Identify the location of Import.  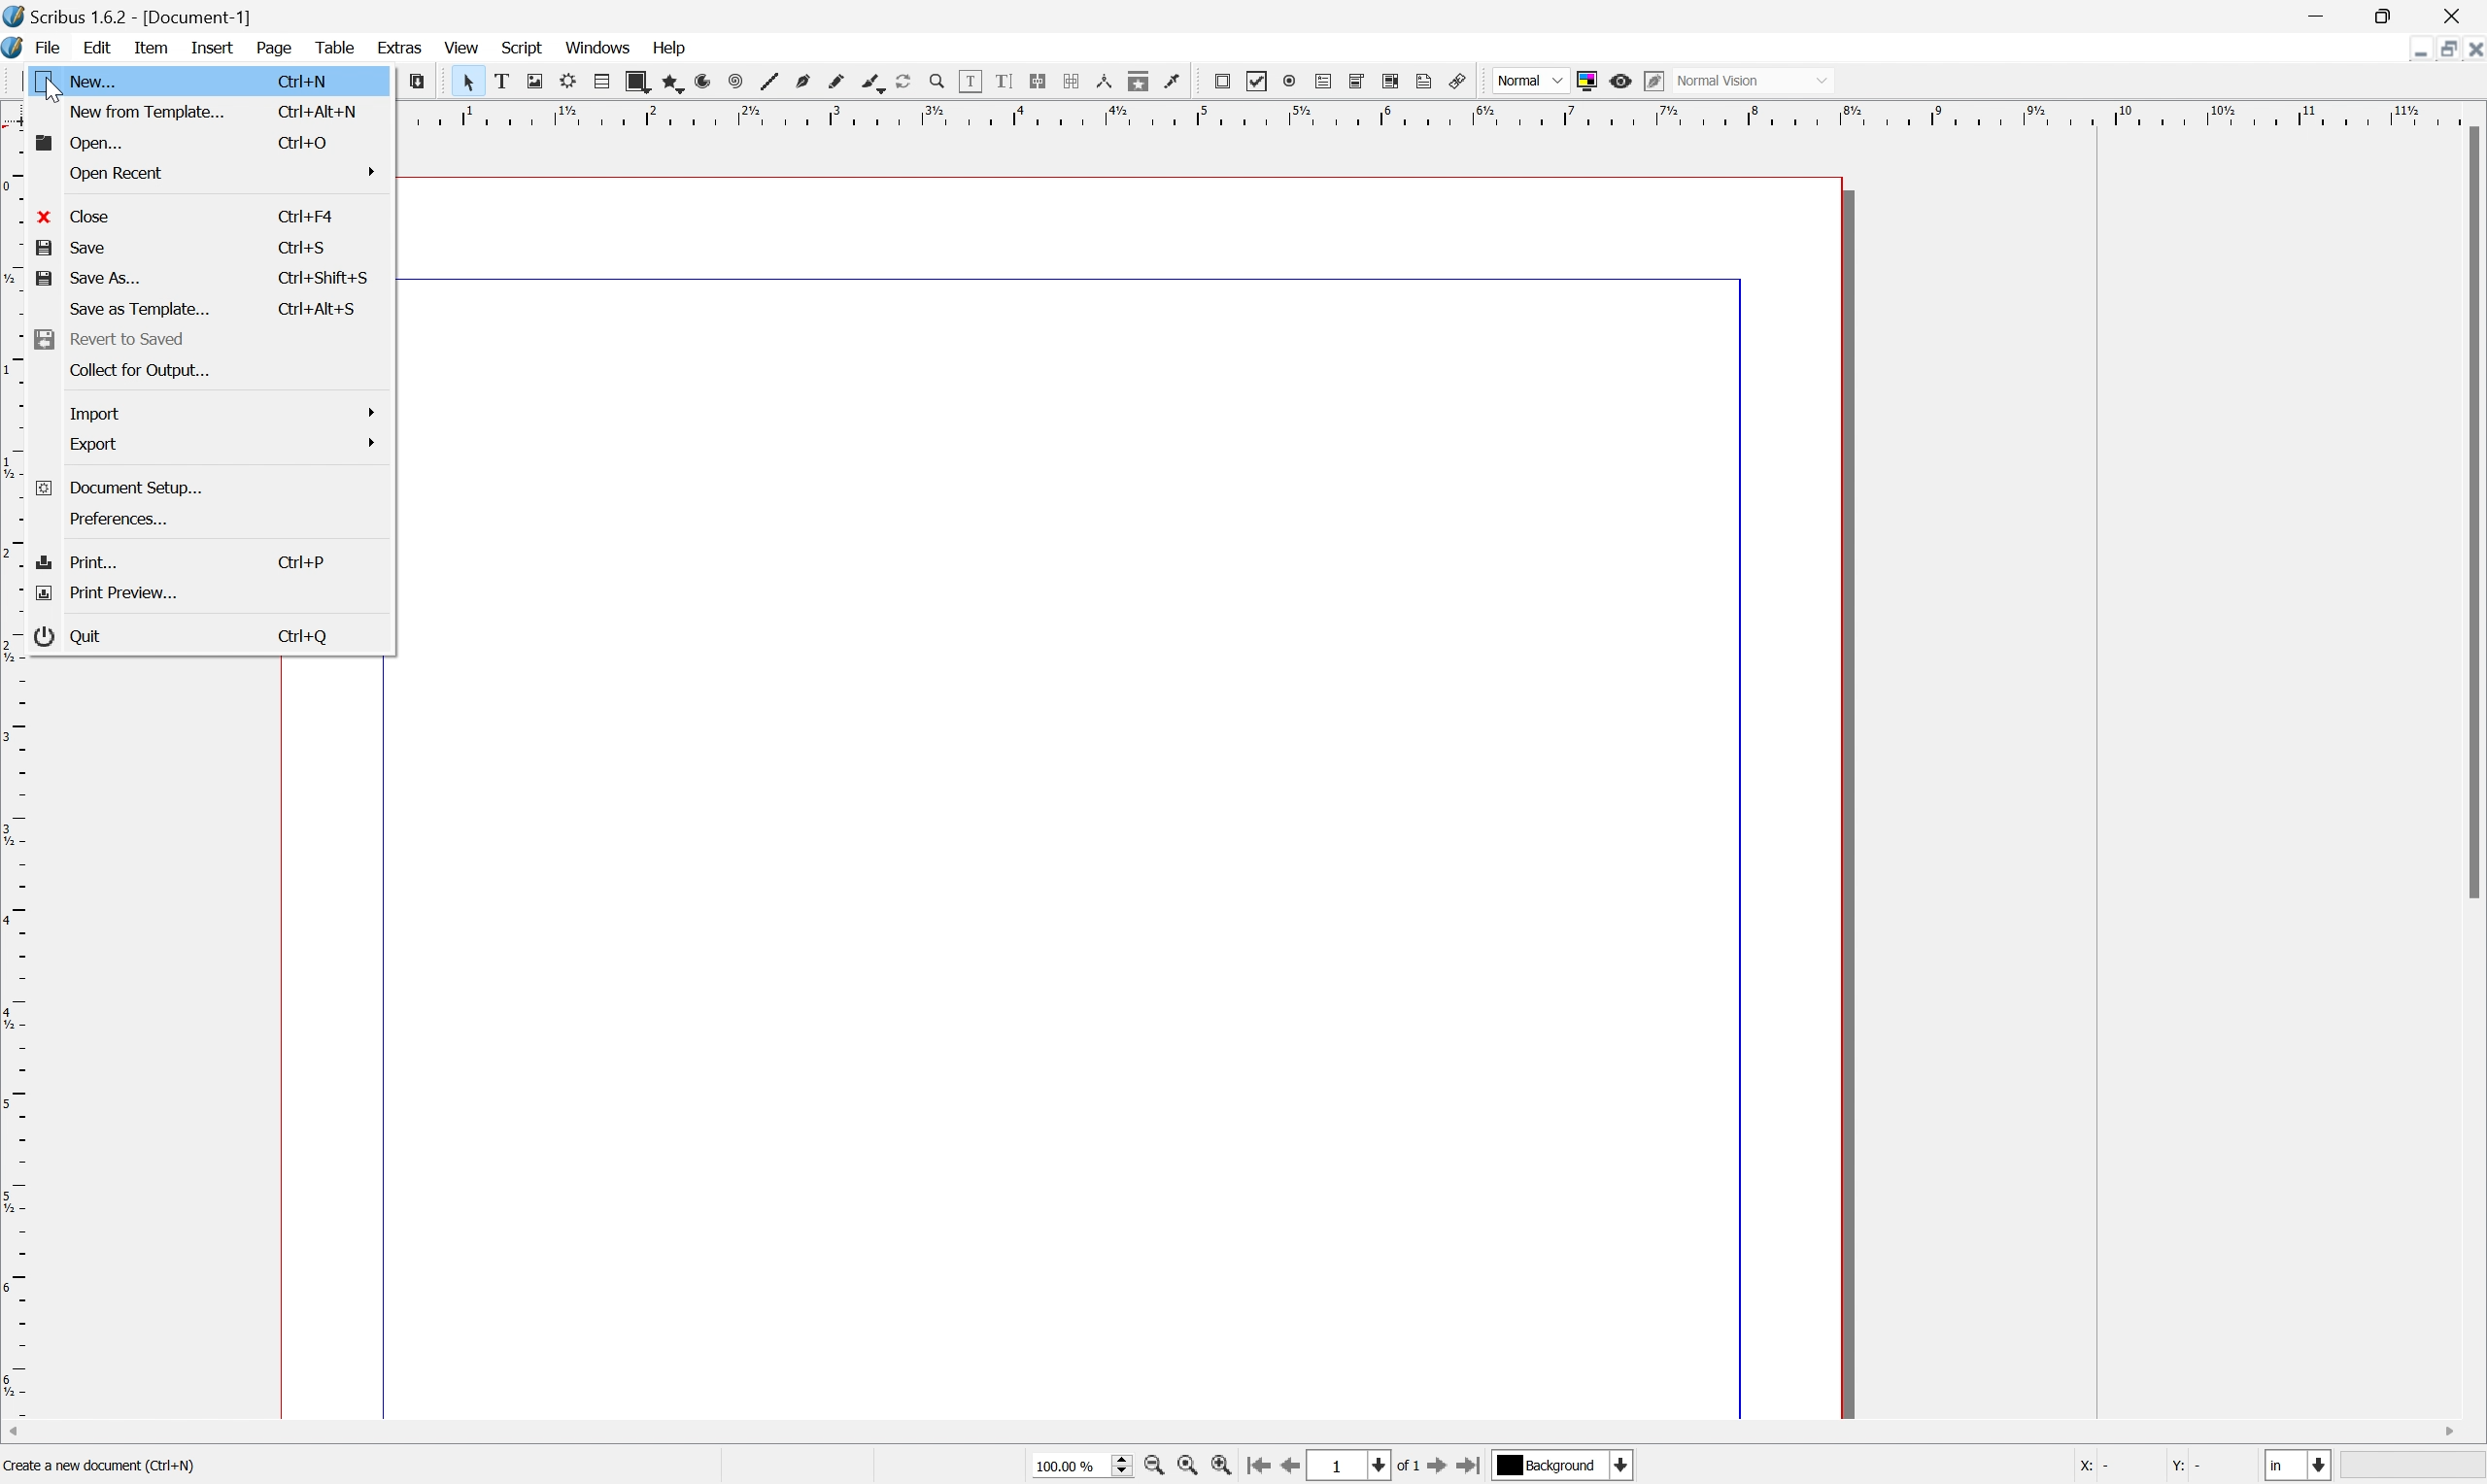
(219, 415).